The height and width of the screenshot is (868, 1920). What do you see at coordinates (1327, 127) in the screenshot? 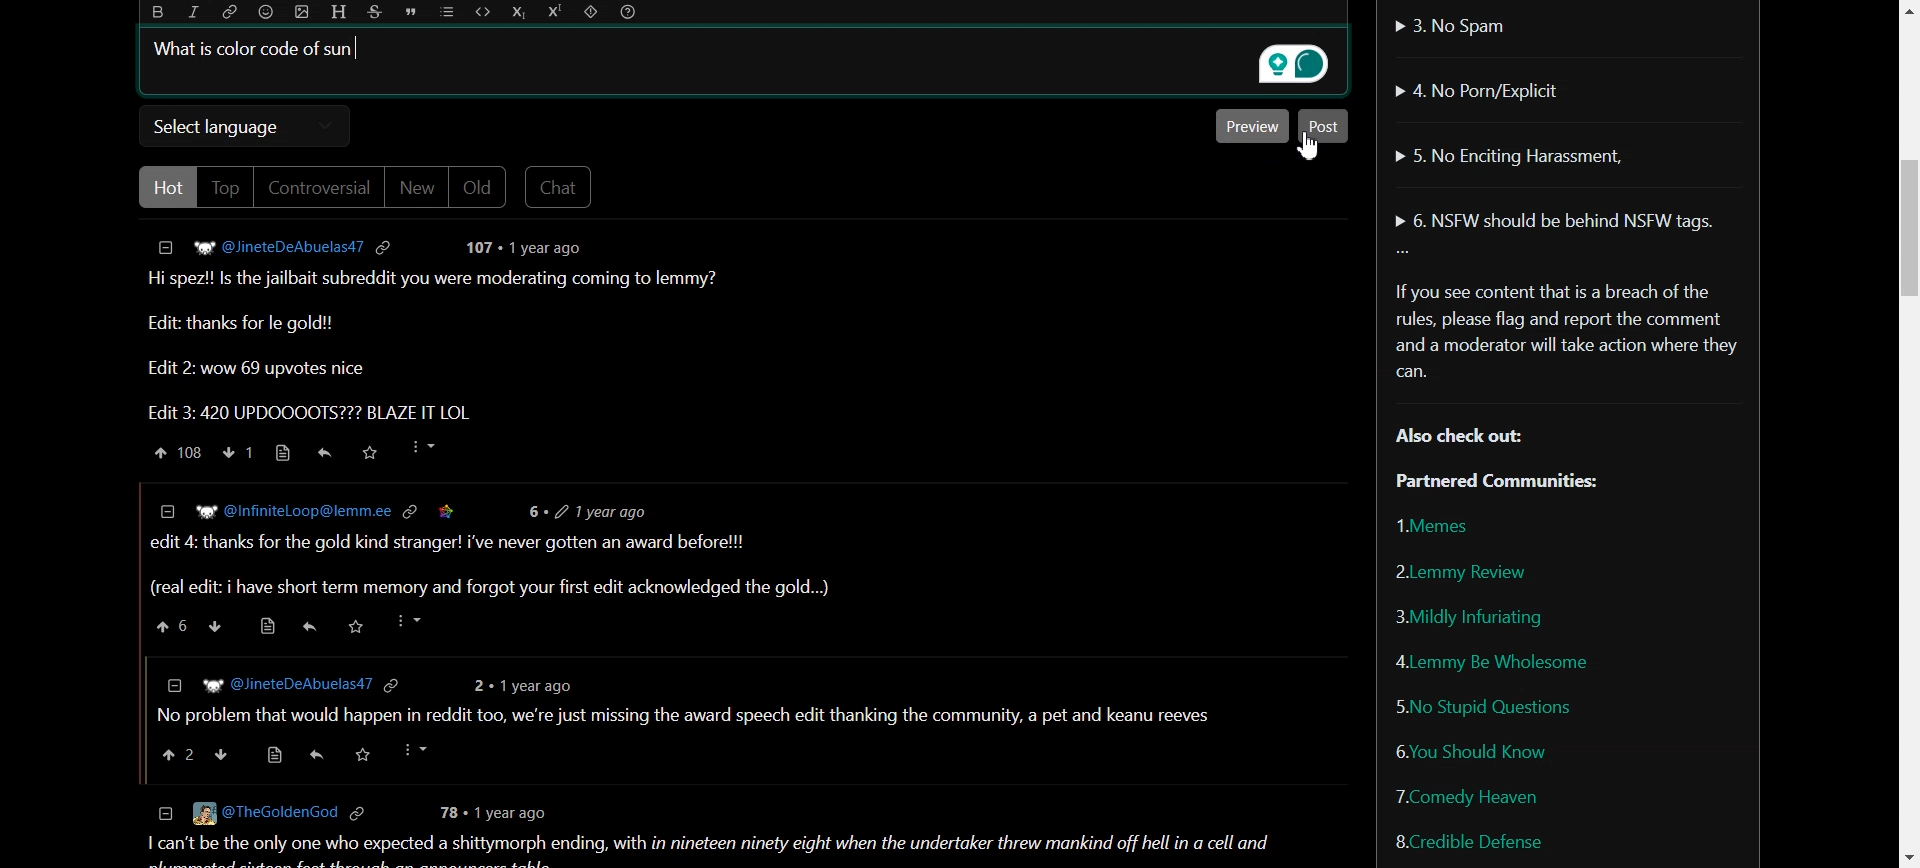
I see `Post` at bounding box center [1327, 127].